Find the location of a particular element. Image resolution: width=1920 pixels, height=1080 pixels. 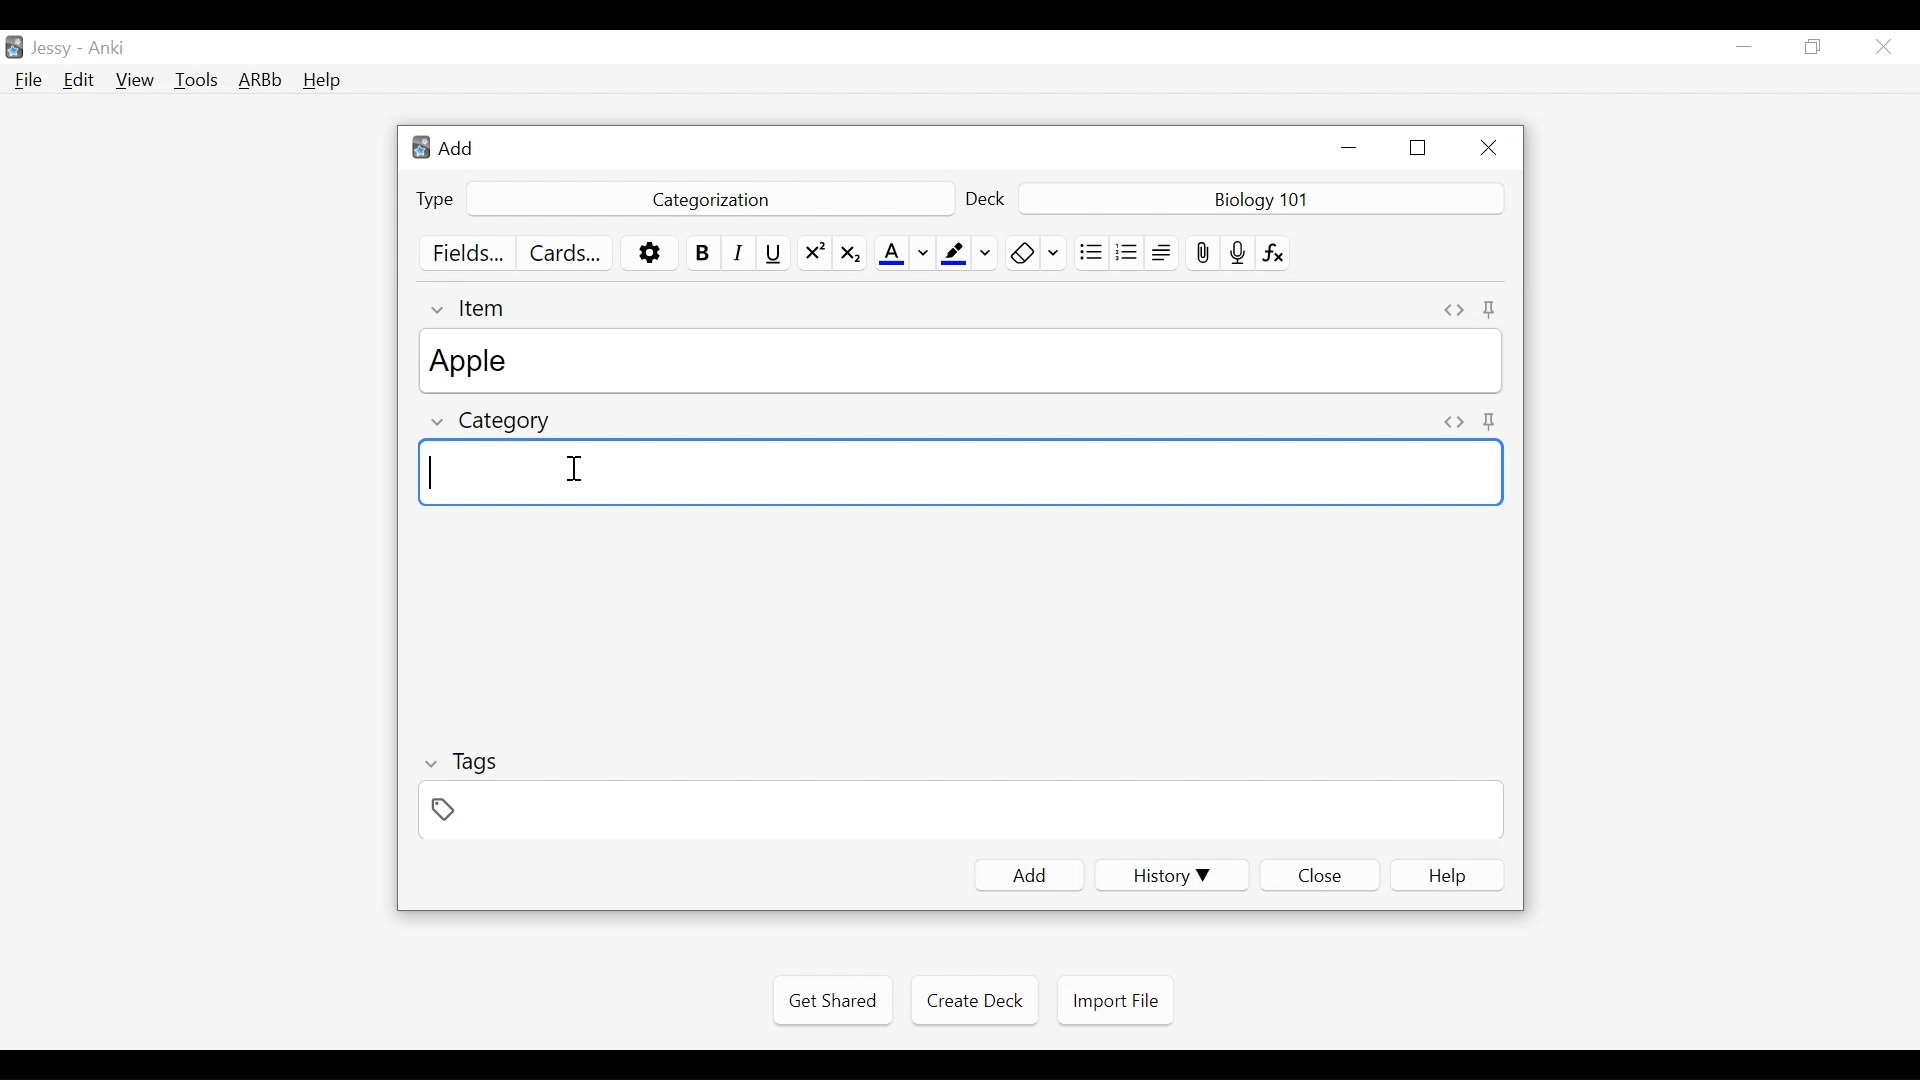

Ordered List is located at coordinates (1127, 254).